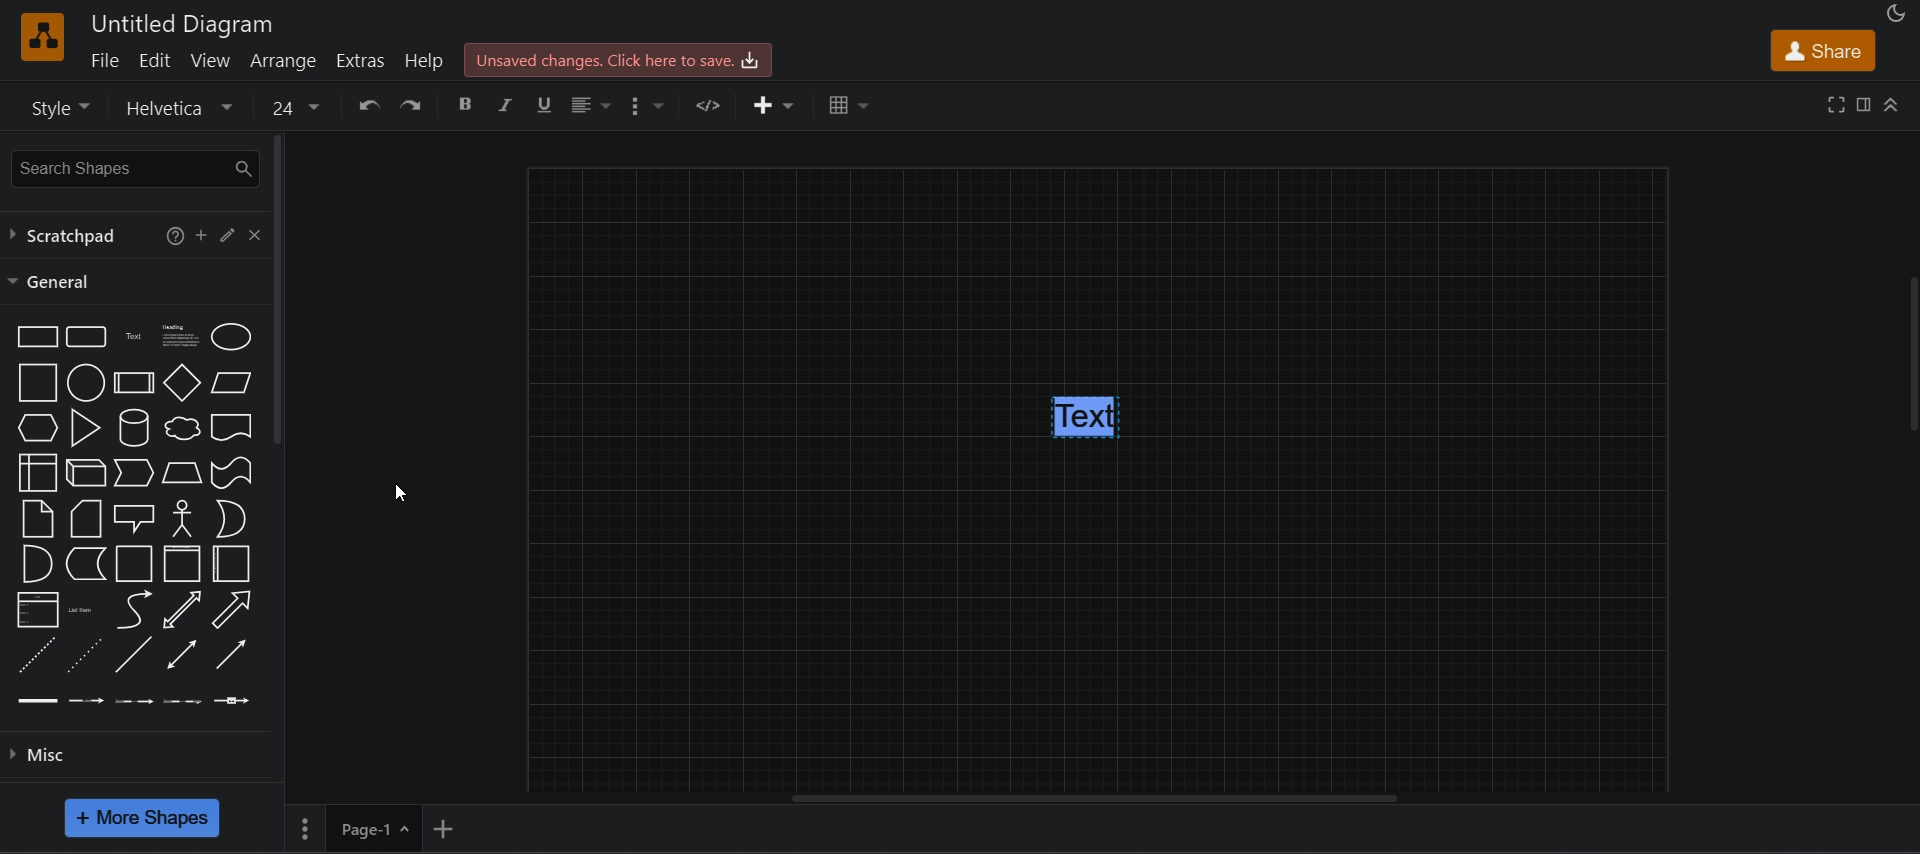 The width and height of the screenshot is (1920, 854). Describe the element at coordinates (712, 104) in the screenshot. I see `html` at that location.